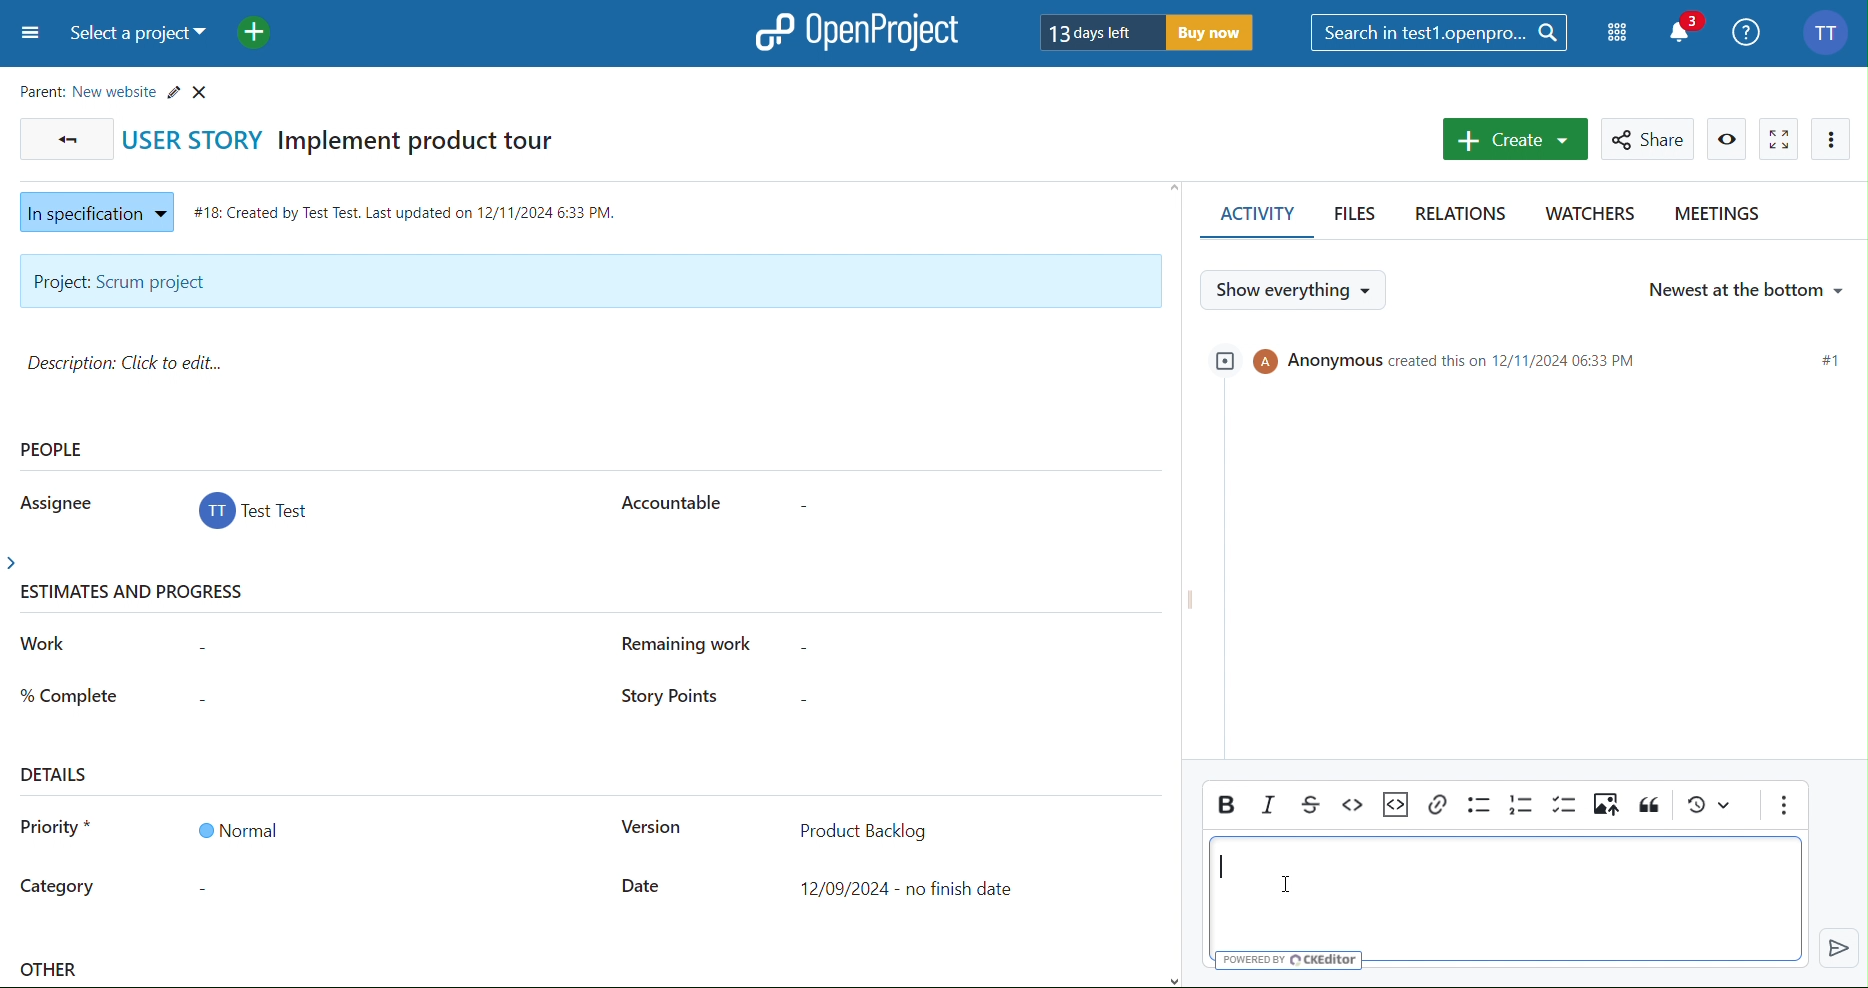  Describe the element at coordinates (1359, 217) in the screenshot. I see `Files` at that location.